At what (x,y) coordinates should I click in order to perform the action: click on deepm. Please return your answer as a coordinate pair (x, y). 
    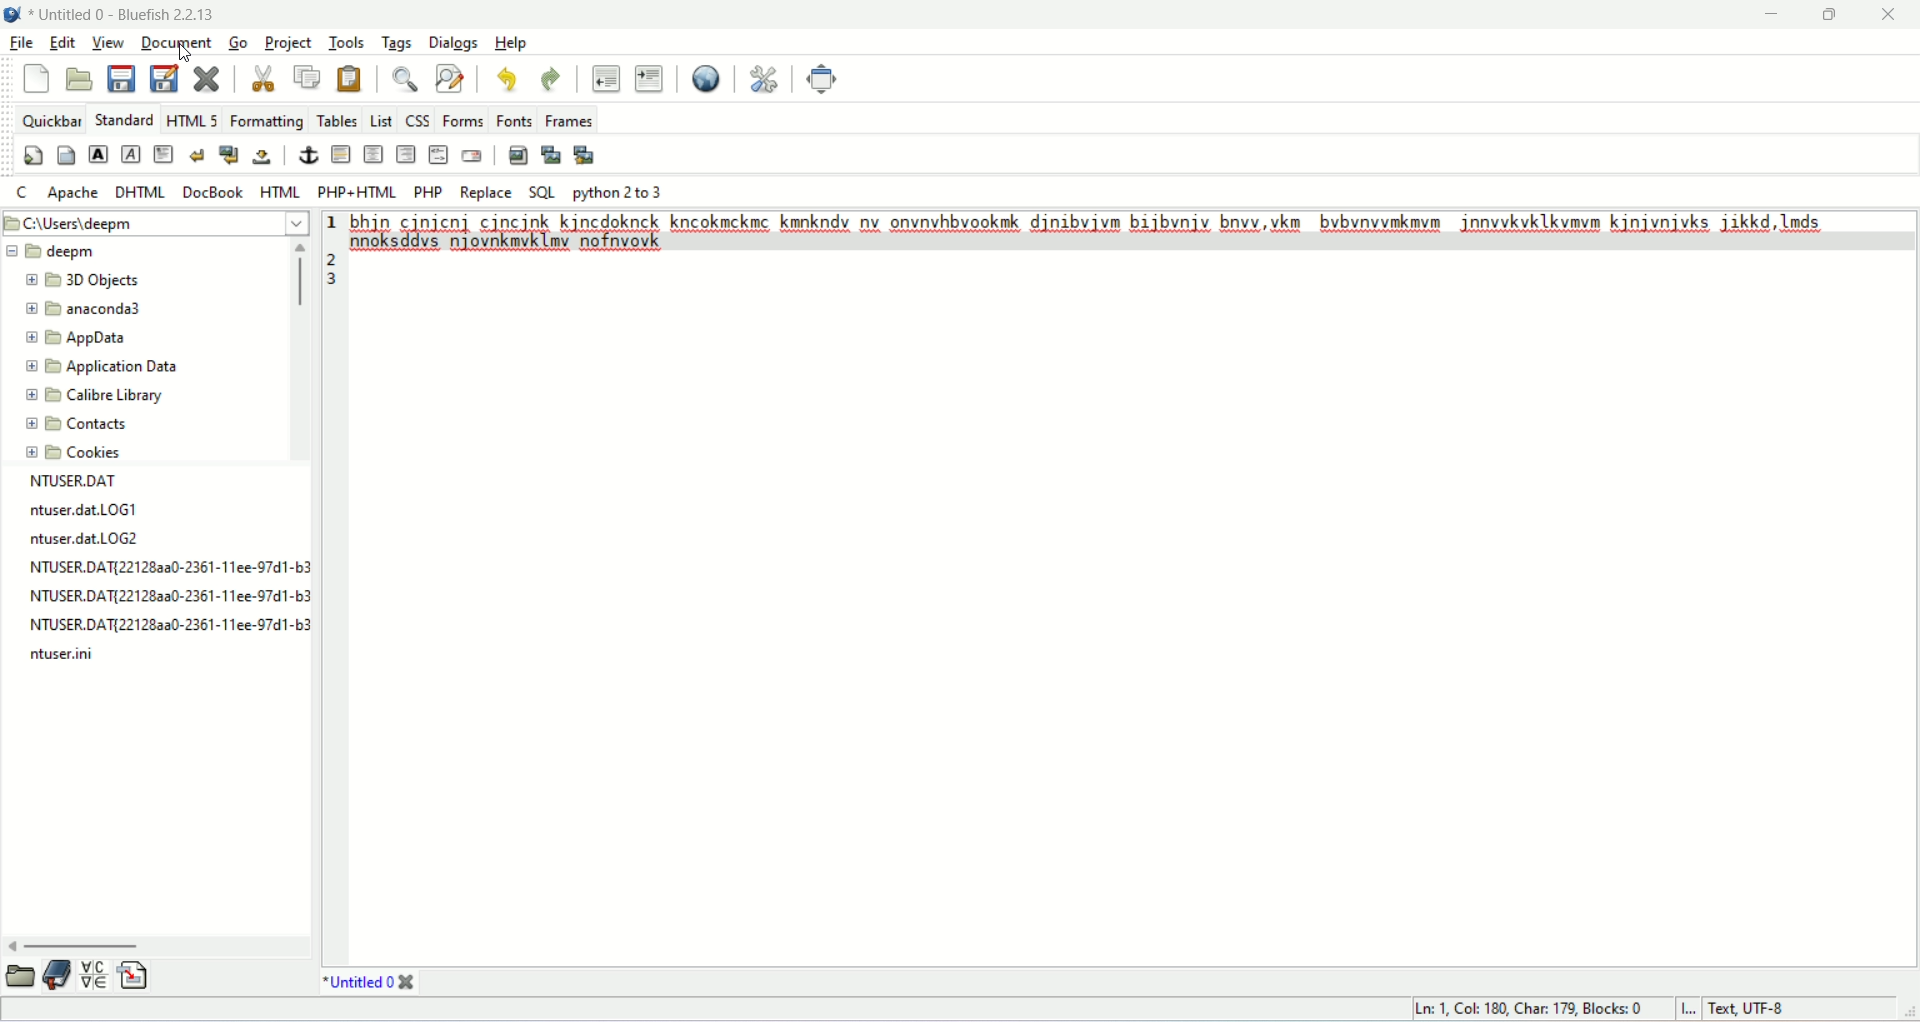
    Looking at the image, I should click on (66, 252).